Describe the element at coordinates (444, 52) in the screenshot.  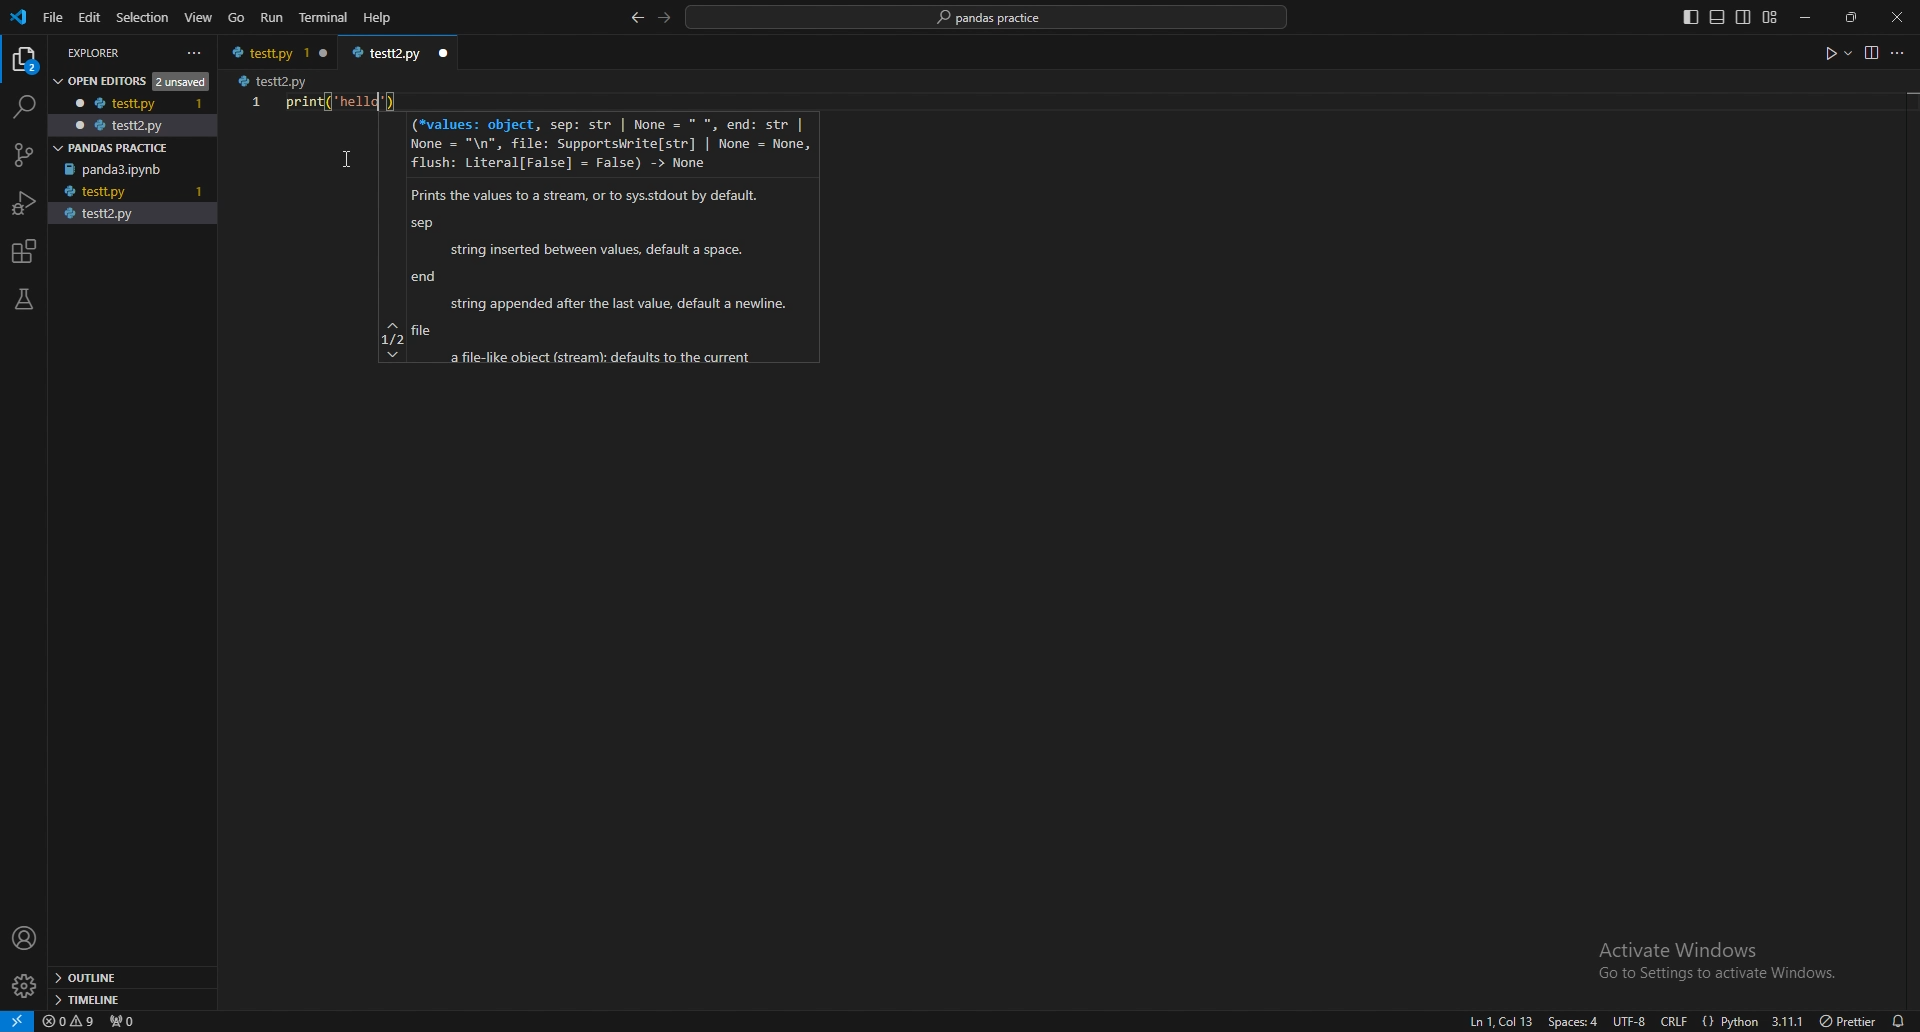
I see `close window` at that location.